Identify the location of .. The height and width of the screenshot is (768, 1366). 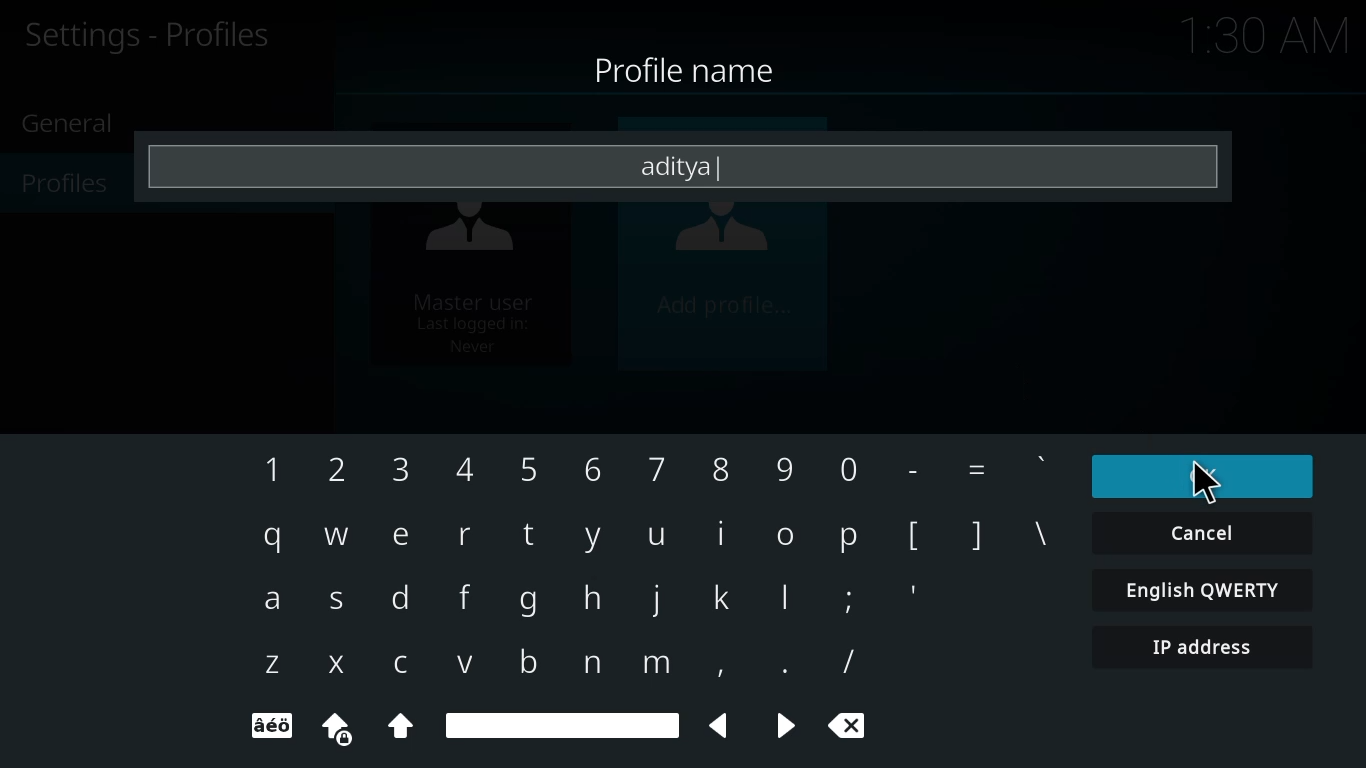
(781, 671).